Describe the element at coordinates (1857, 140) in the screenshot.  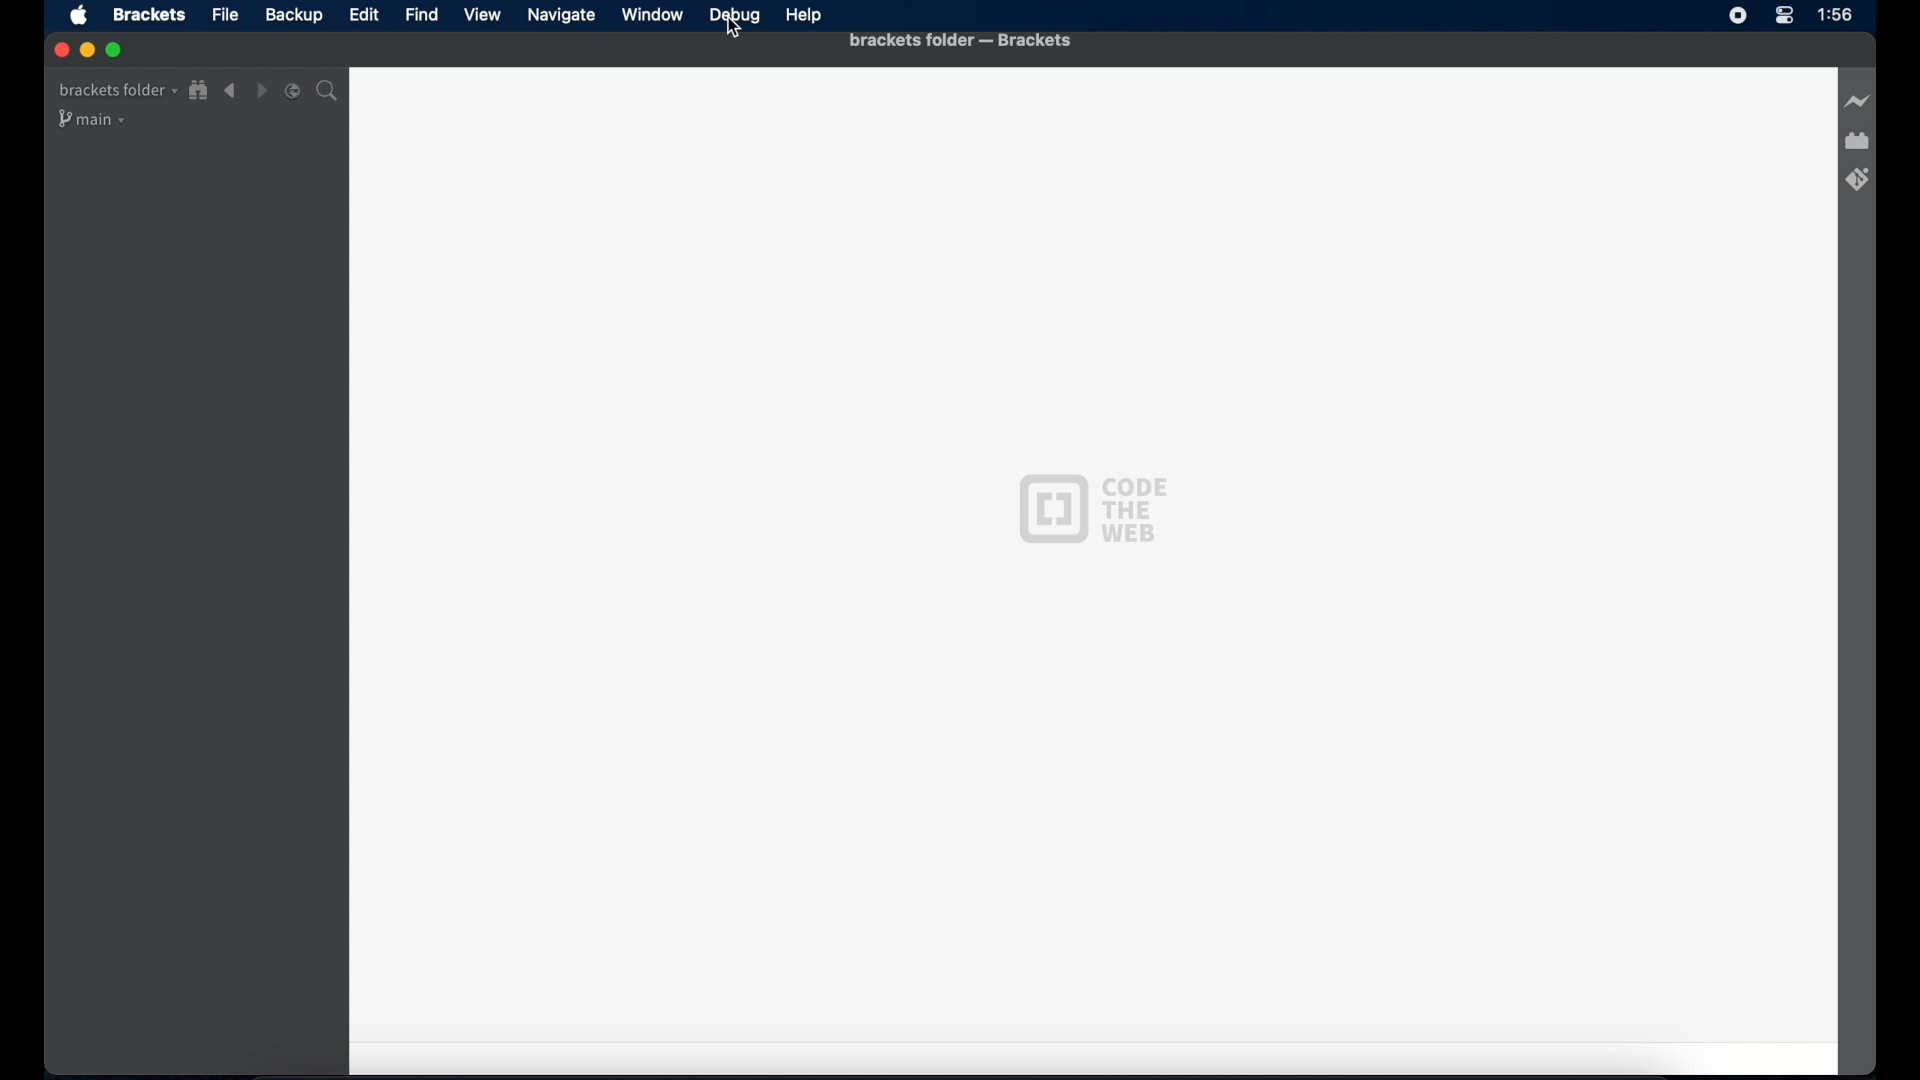
I see `extension manager` at that location.